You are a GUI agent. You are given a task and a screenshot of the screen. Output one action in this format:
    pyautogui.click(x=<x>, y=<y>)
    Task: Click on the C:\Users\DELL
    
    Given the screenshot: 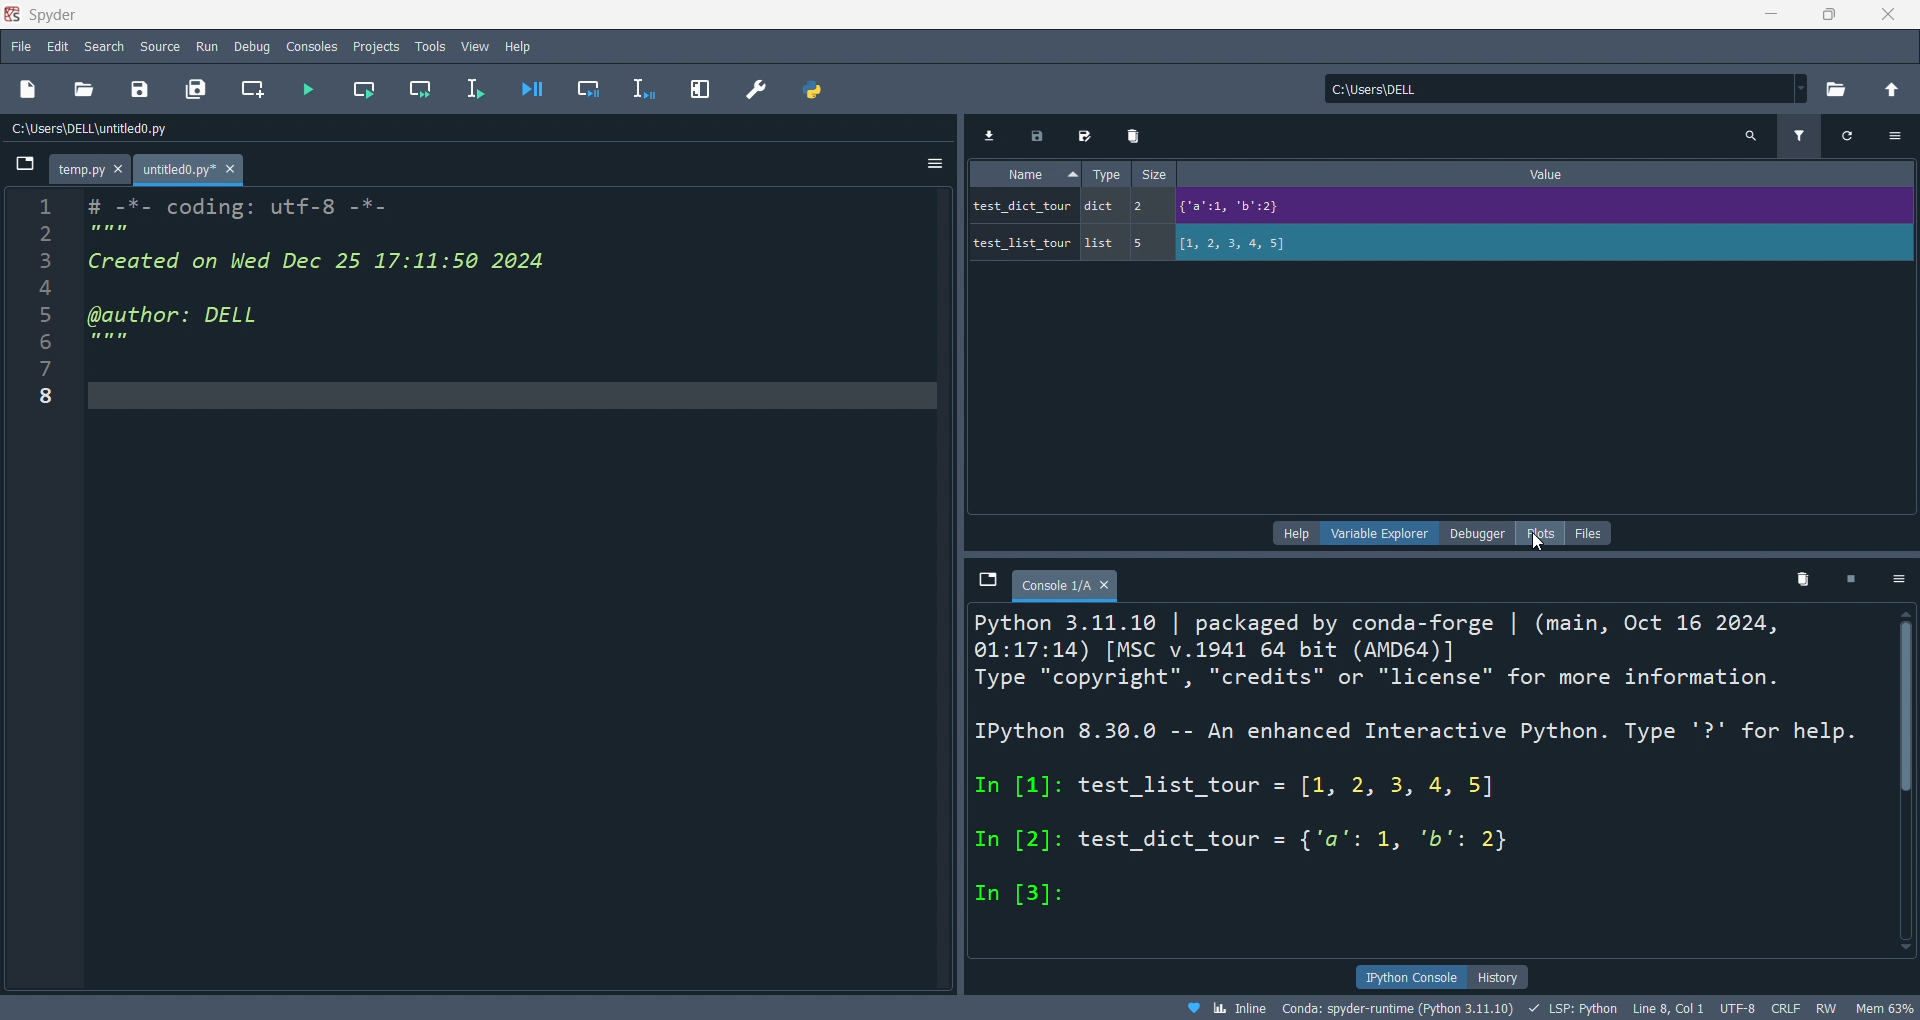 What is the action you would take?
    pyautogui.click(x=1557, y=88)
    